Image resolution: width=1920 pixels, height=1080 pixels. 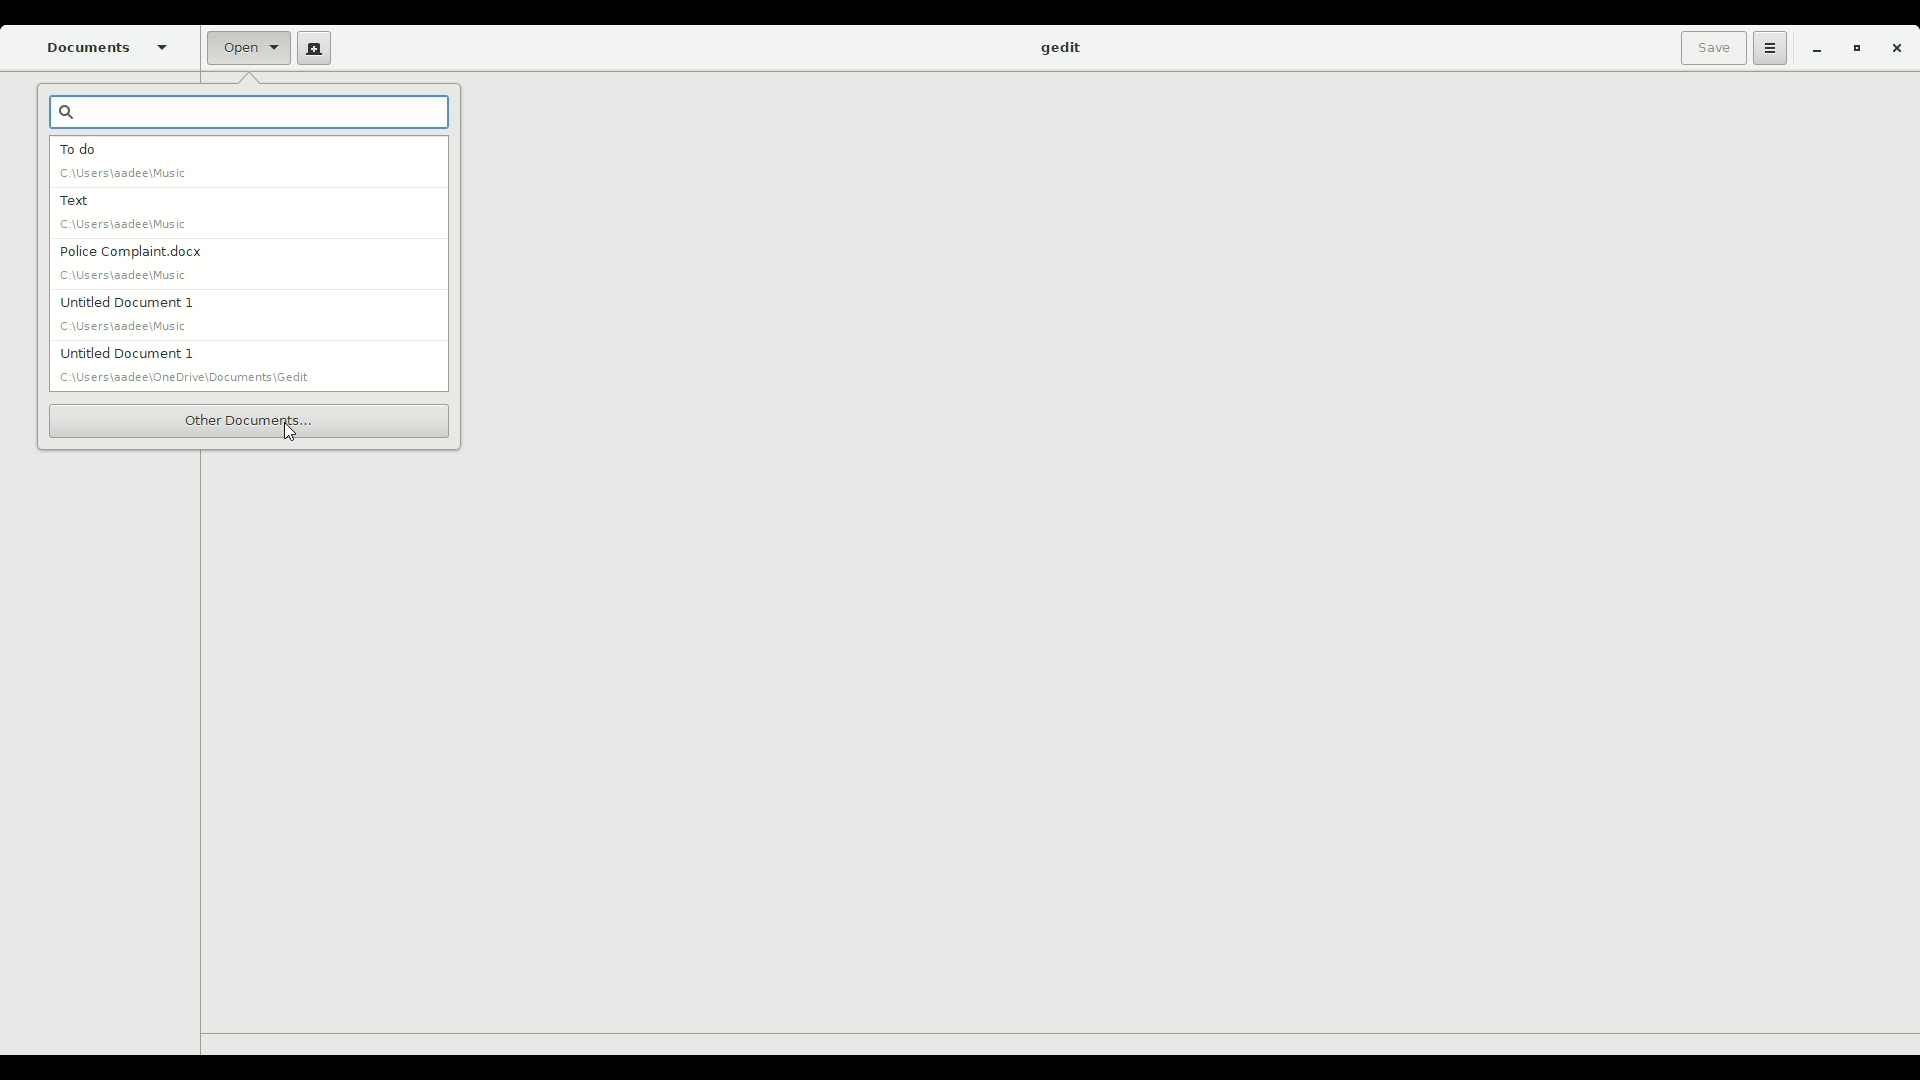 I want to click on Documents, so click(x=109, y=47).